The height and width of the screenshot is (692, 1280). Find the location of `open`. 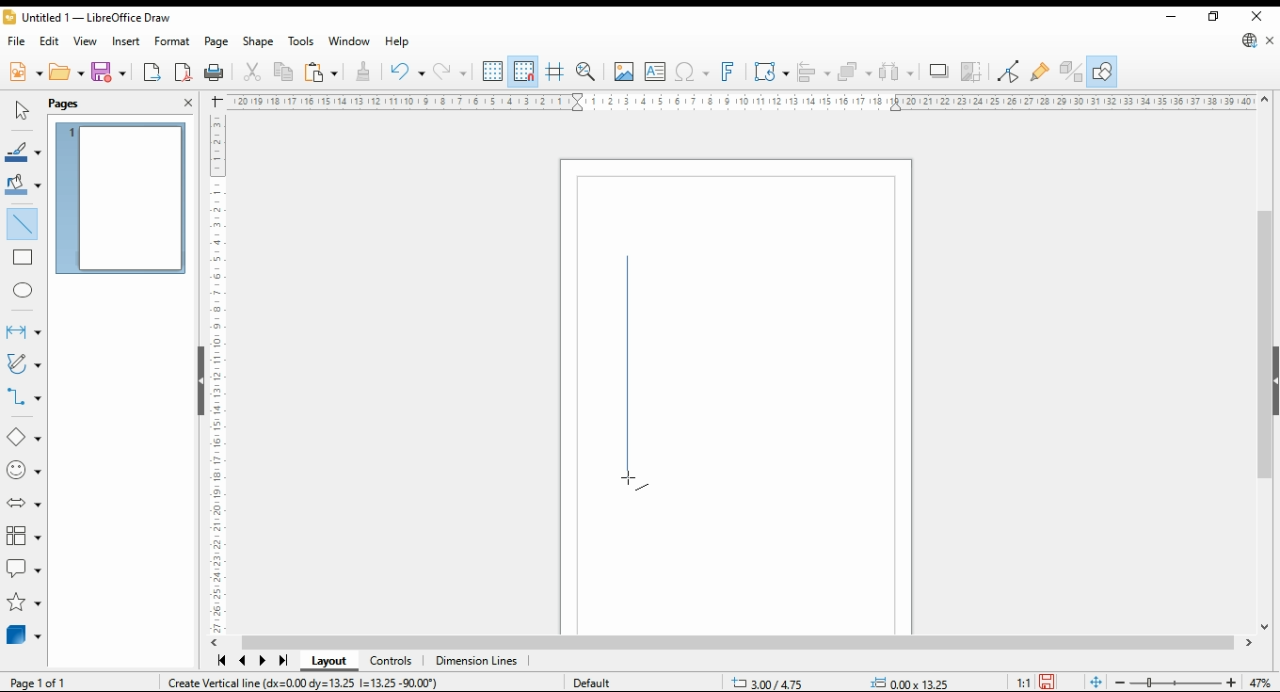

open is located at coordinates (66, 73).